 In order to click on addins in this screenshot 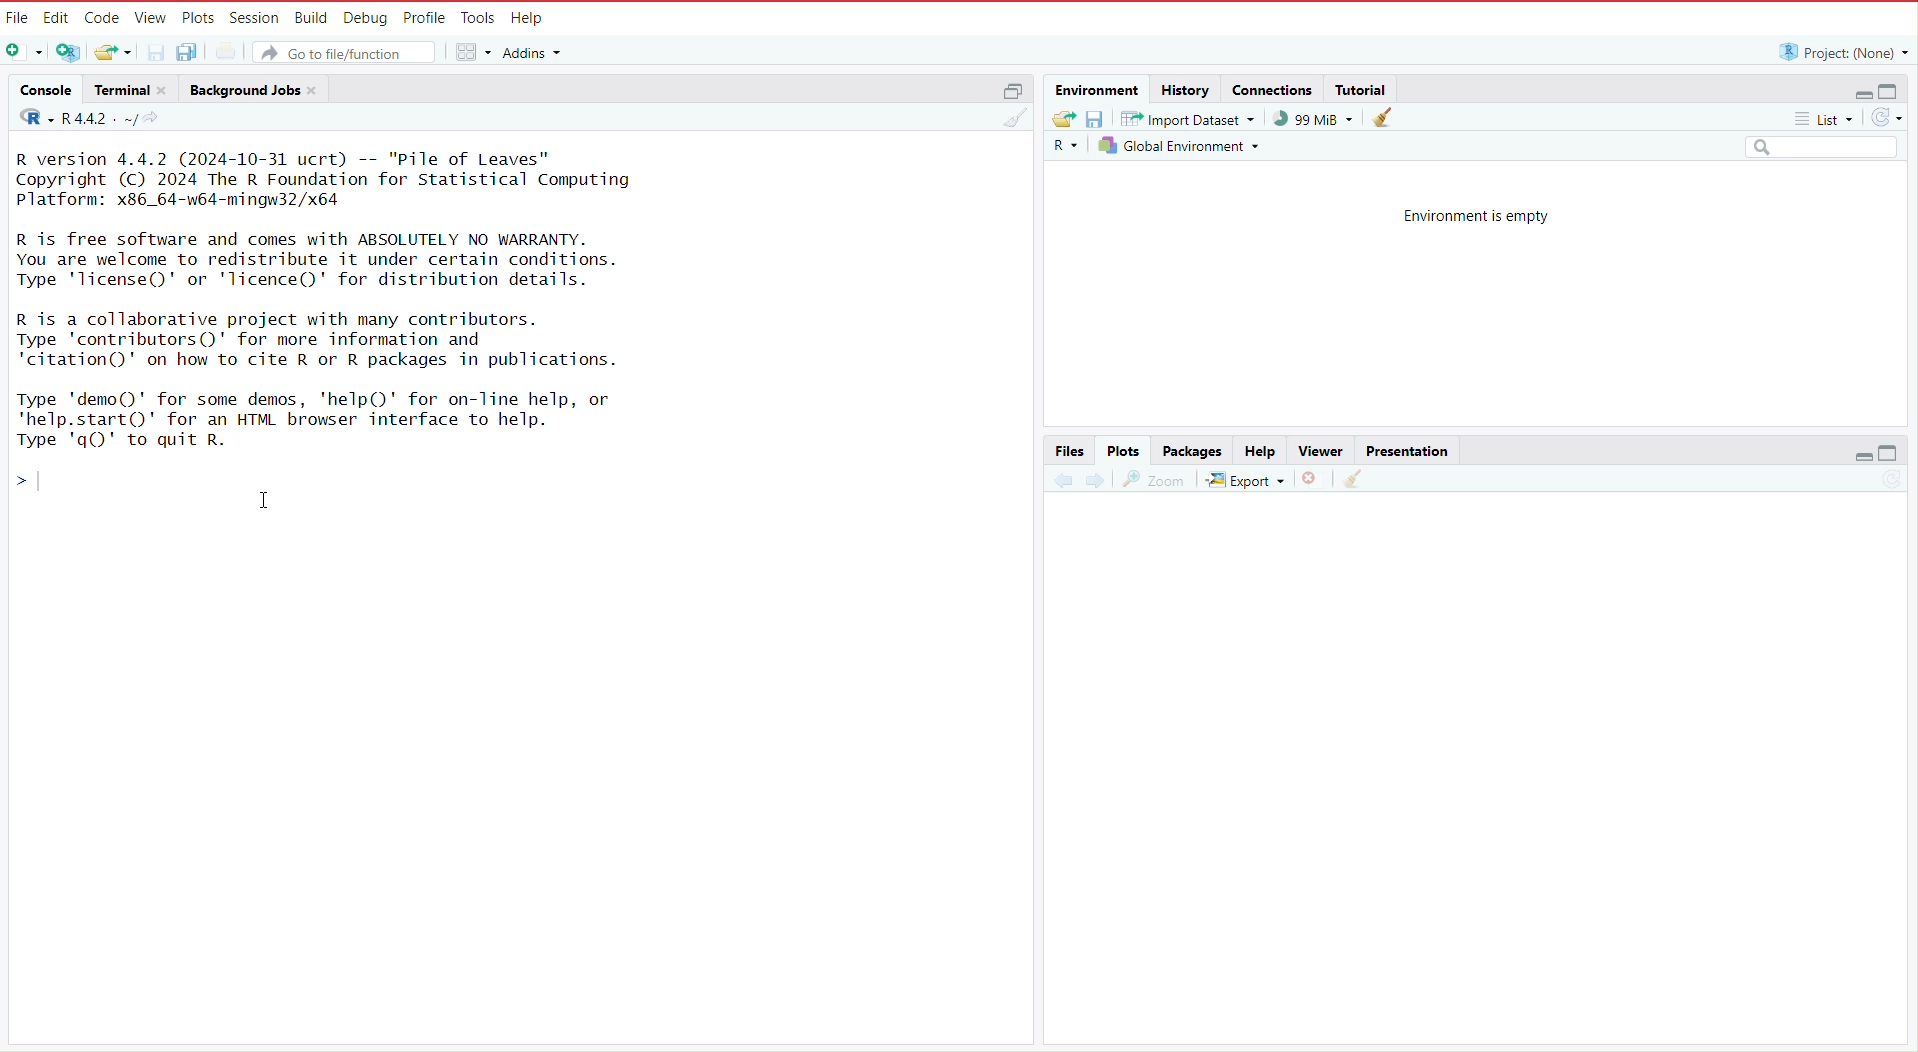, I will do `click(536, 52)`.